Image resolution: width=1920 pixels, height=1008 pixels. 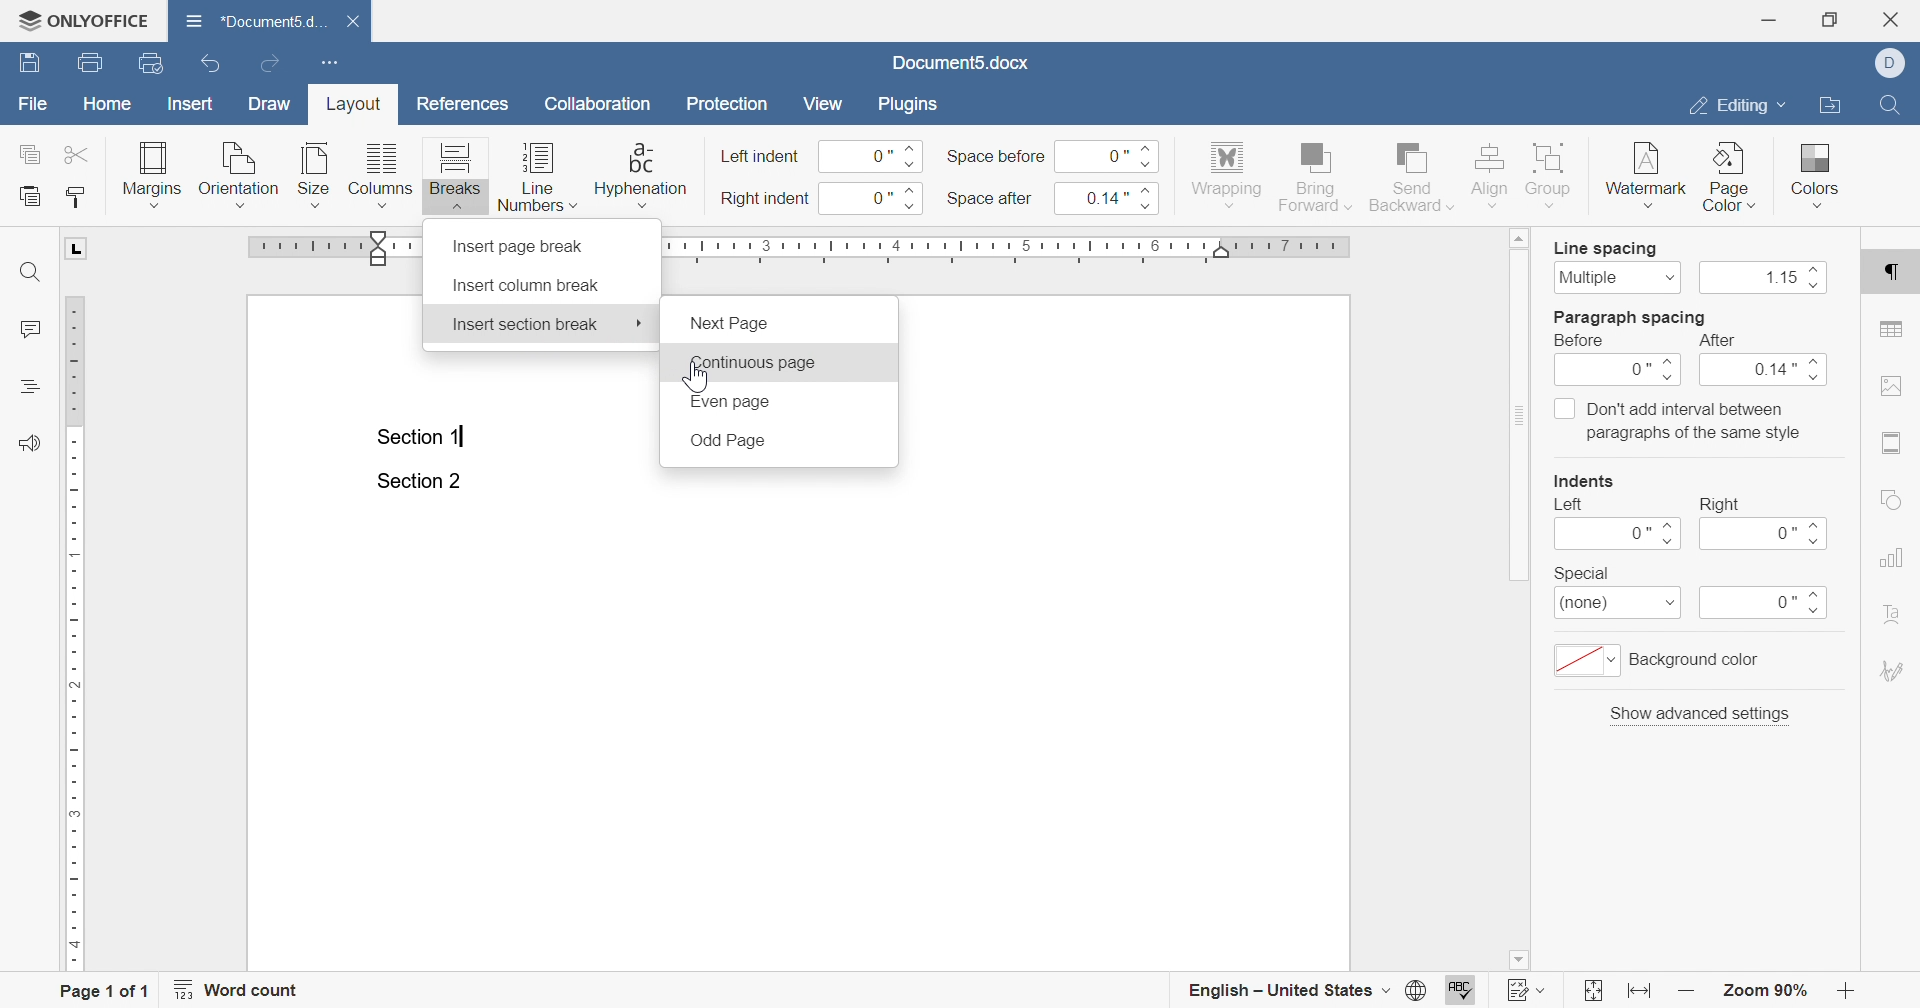 What do you see at coordinates (1528, 989) in the screenshot?
I see `track changes` at bounding box center [1528, 989].